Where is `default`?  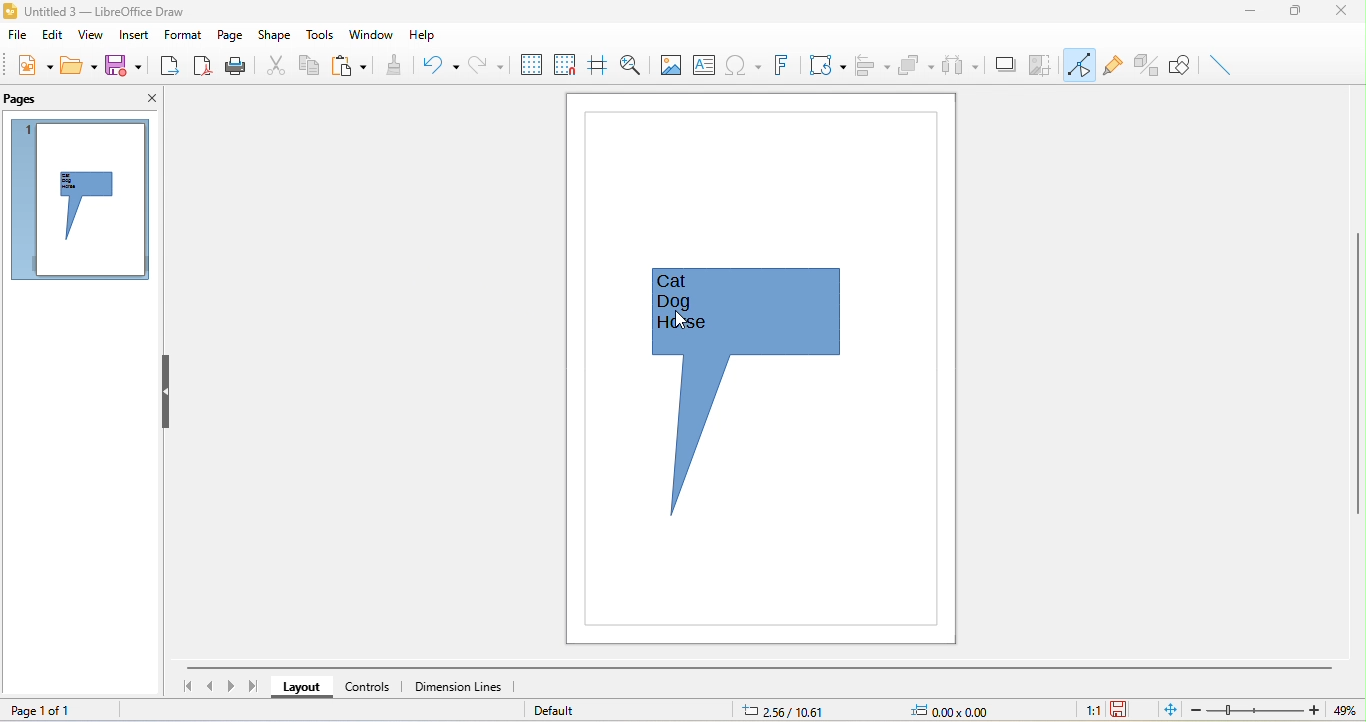 default is located at coordinates (559, 710).